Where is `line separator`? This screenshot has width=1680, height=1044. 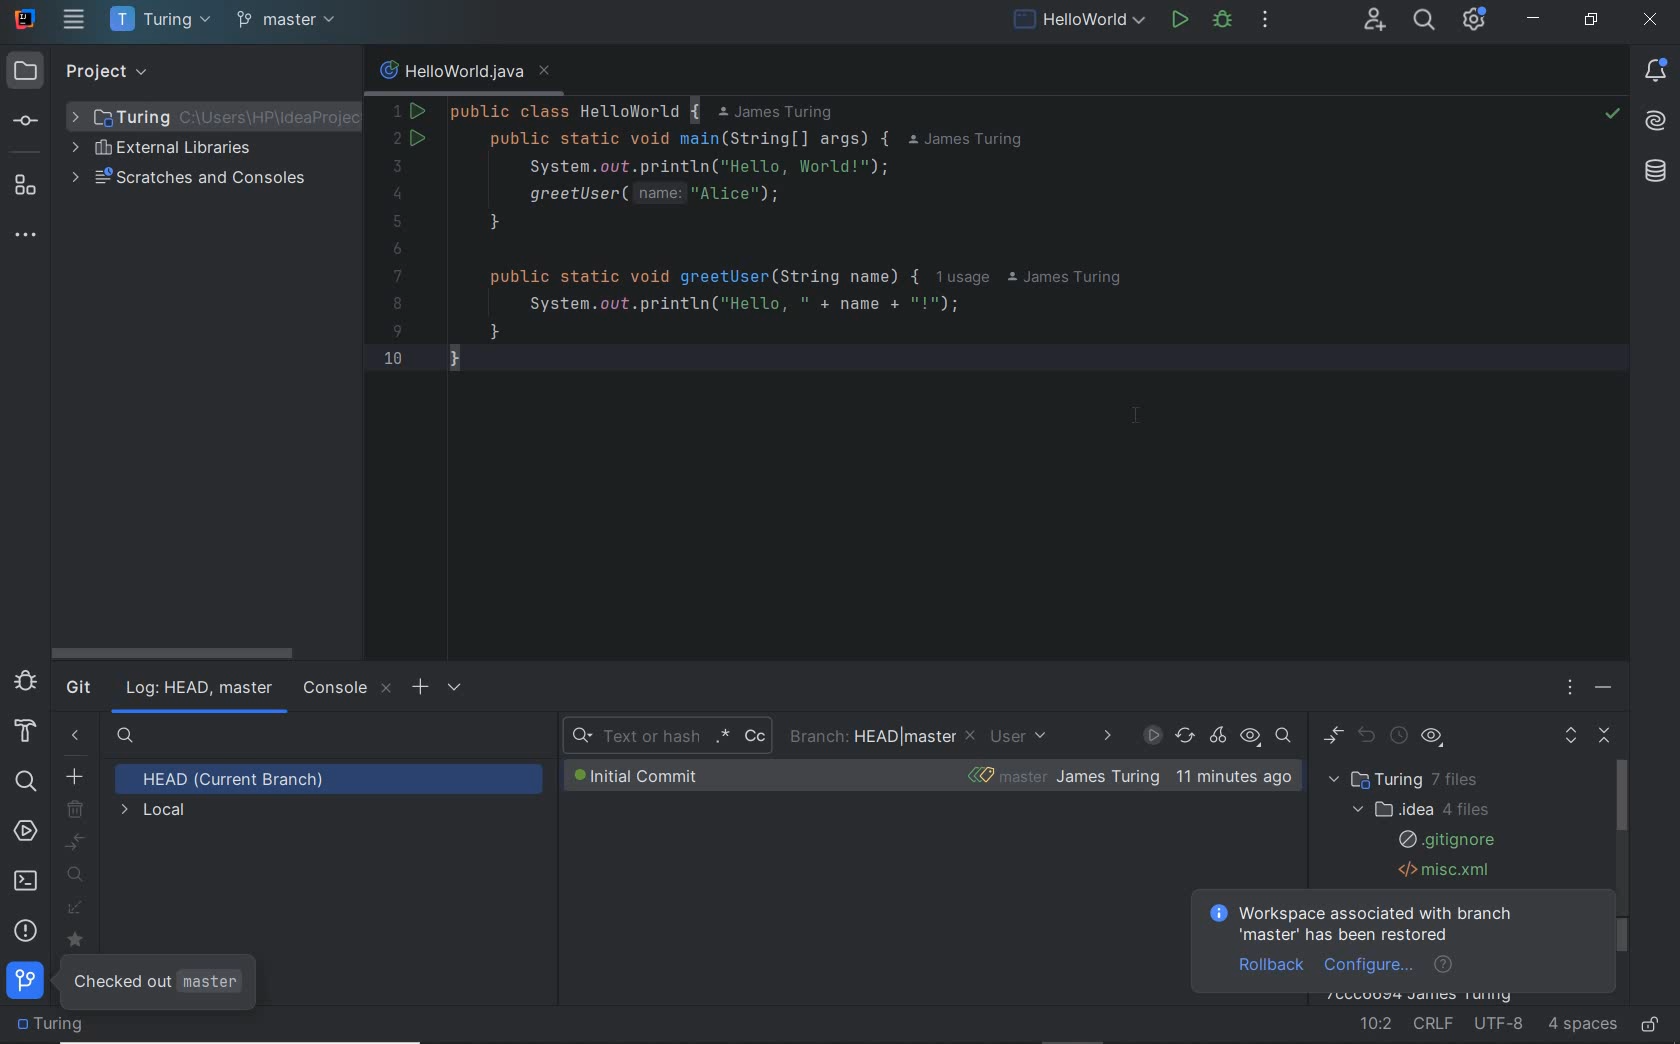
line separator is located at coordinates (1436, 1025).